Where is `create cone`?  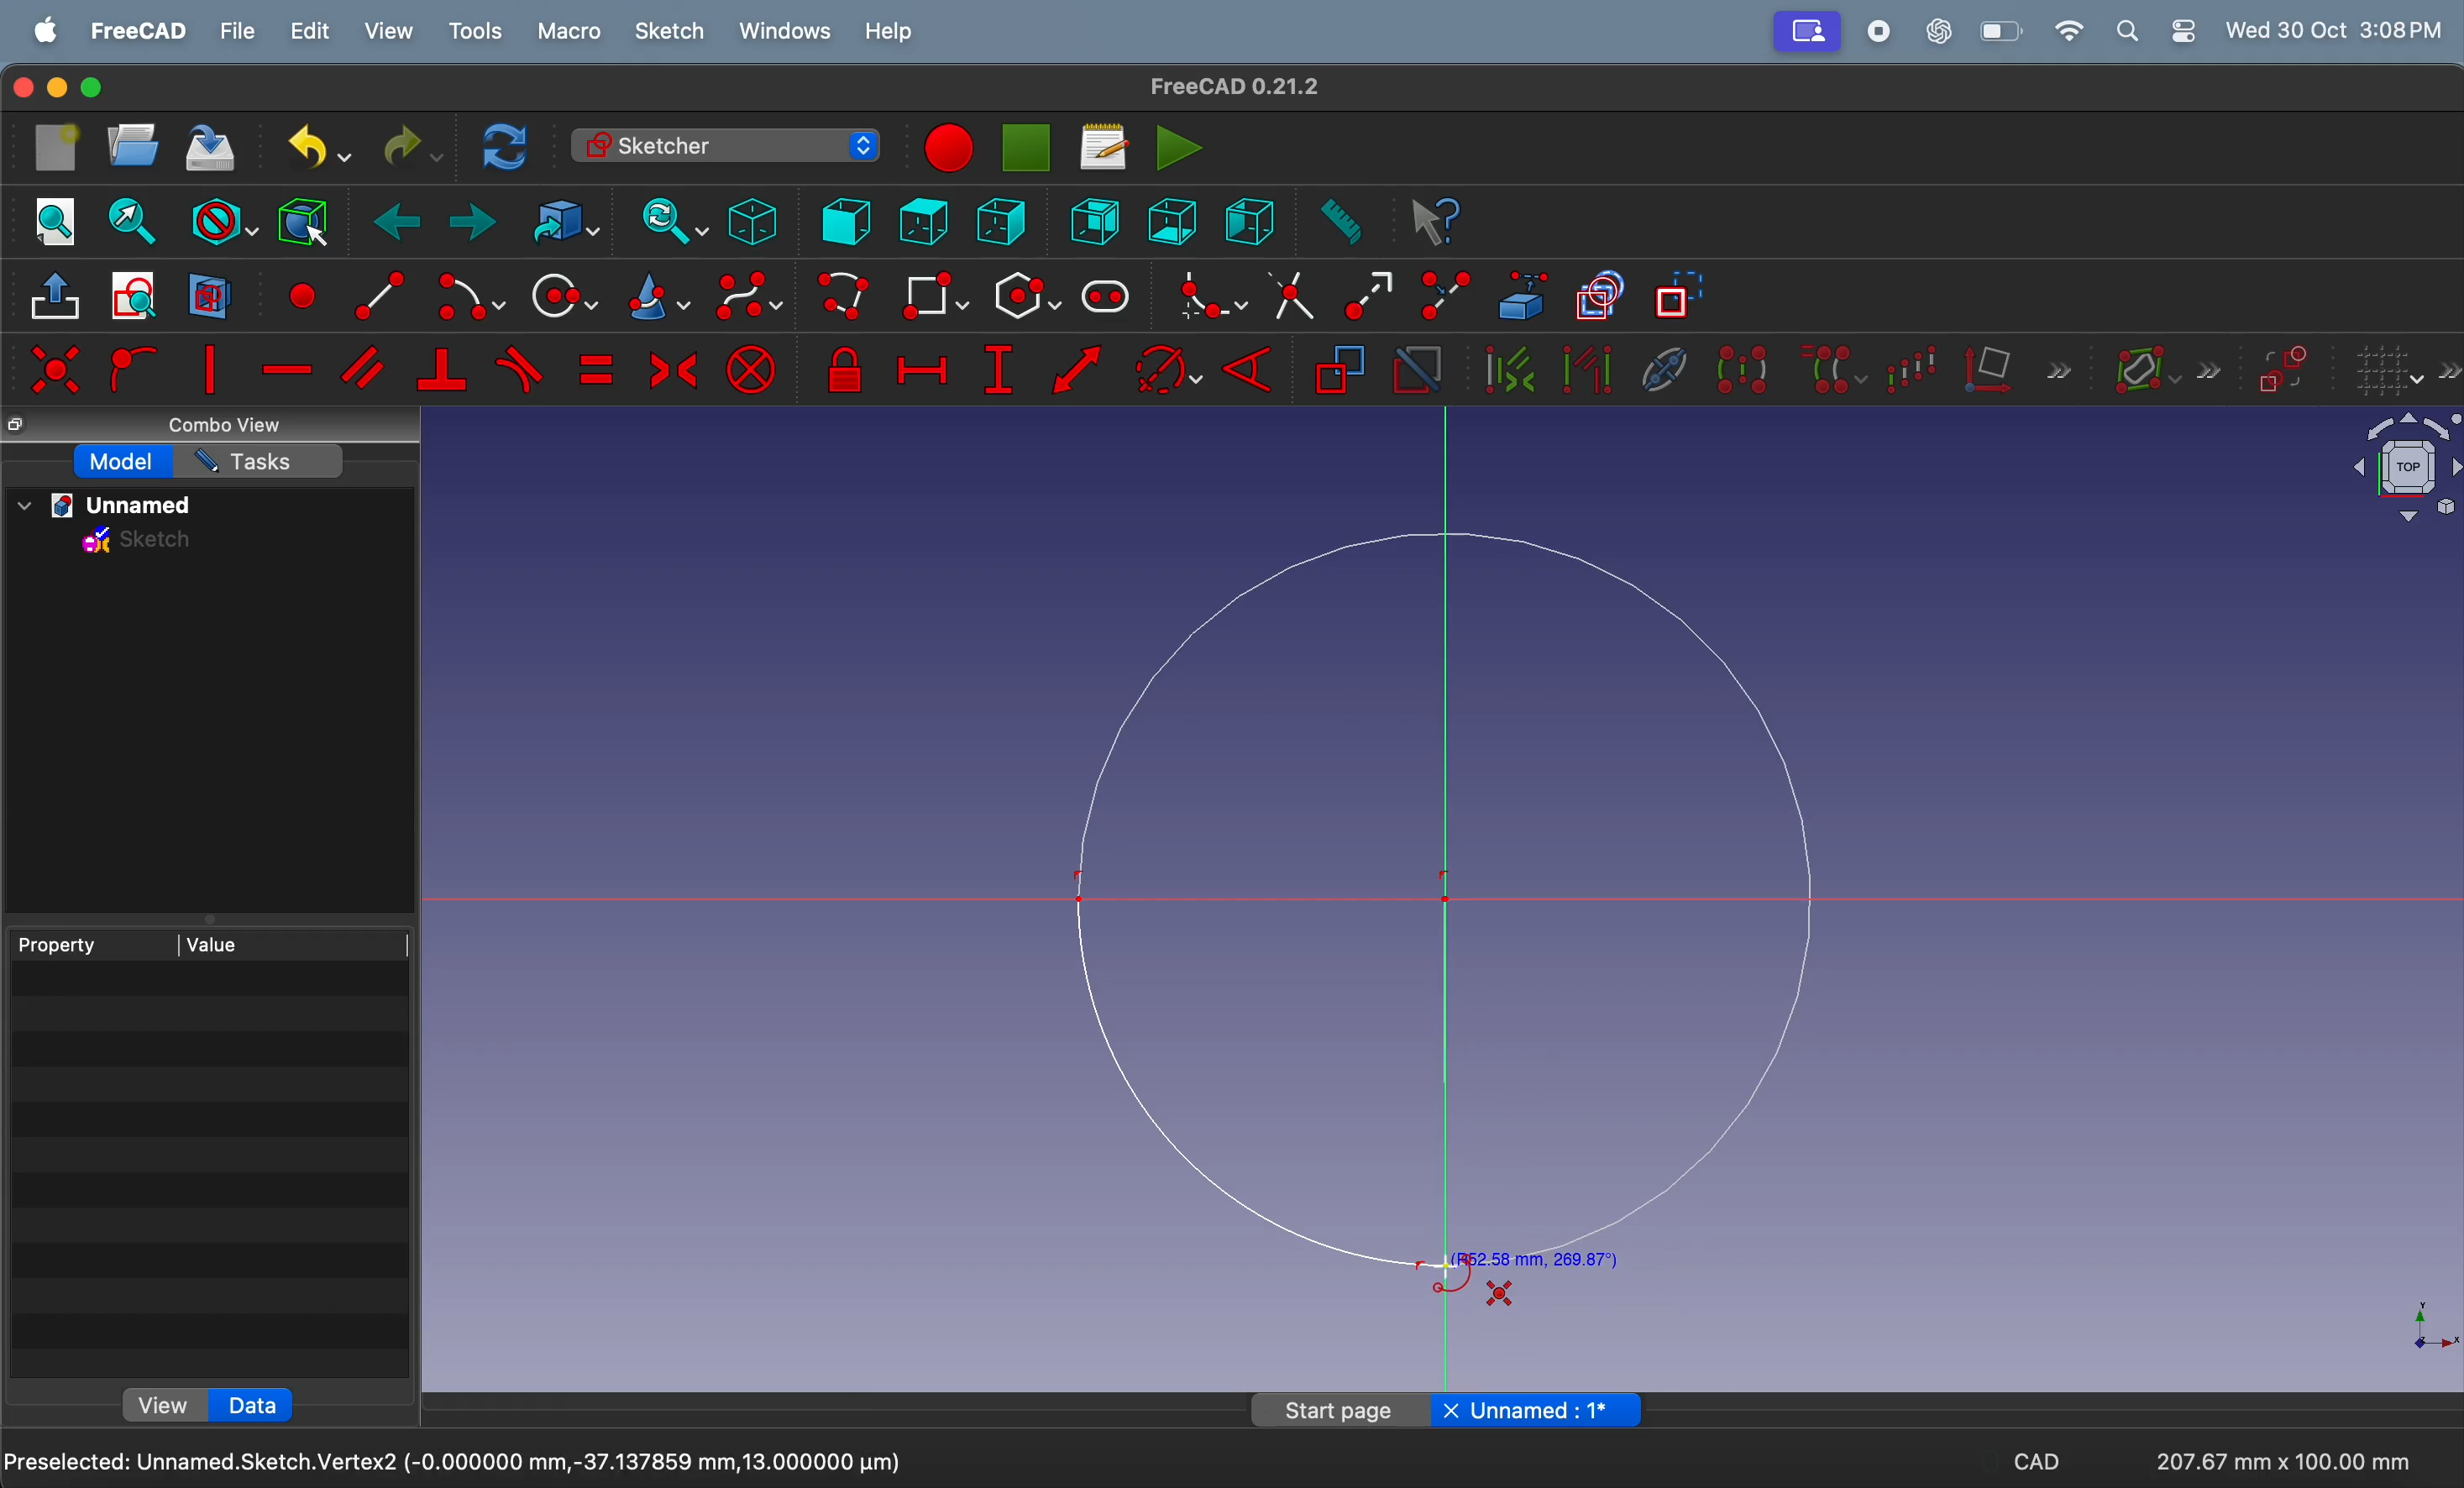
create cone is located at coordinates (655, 299).